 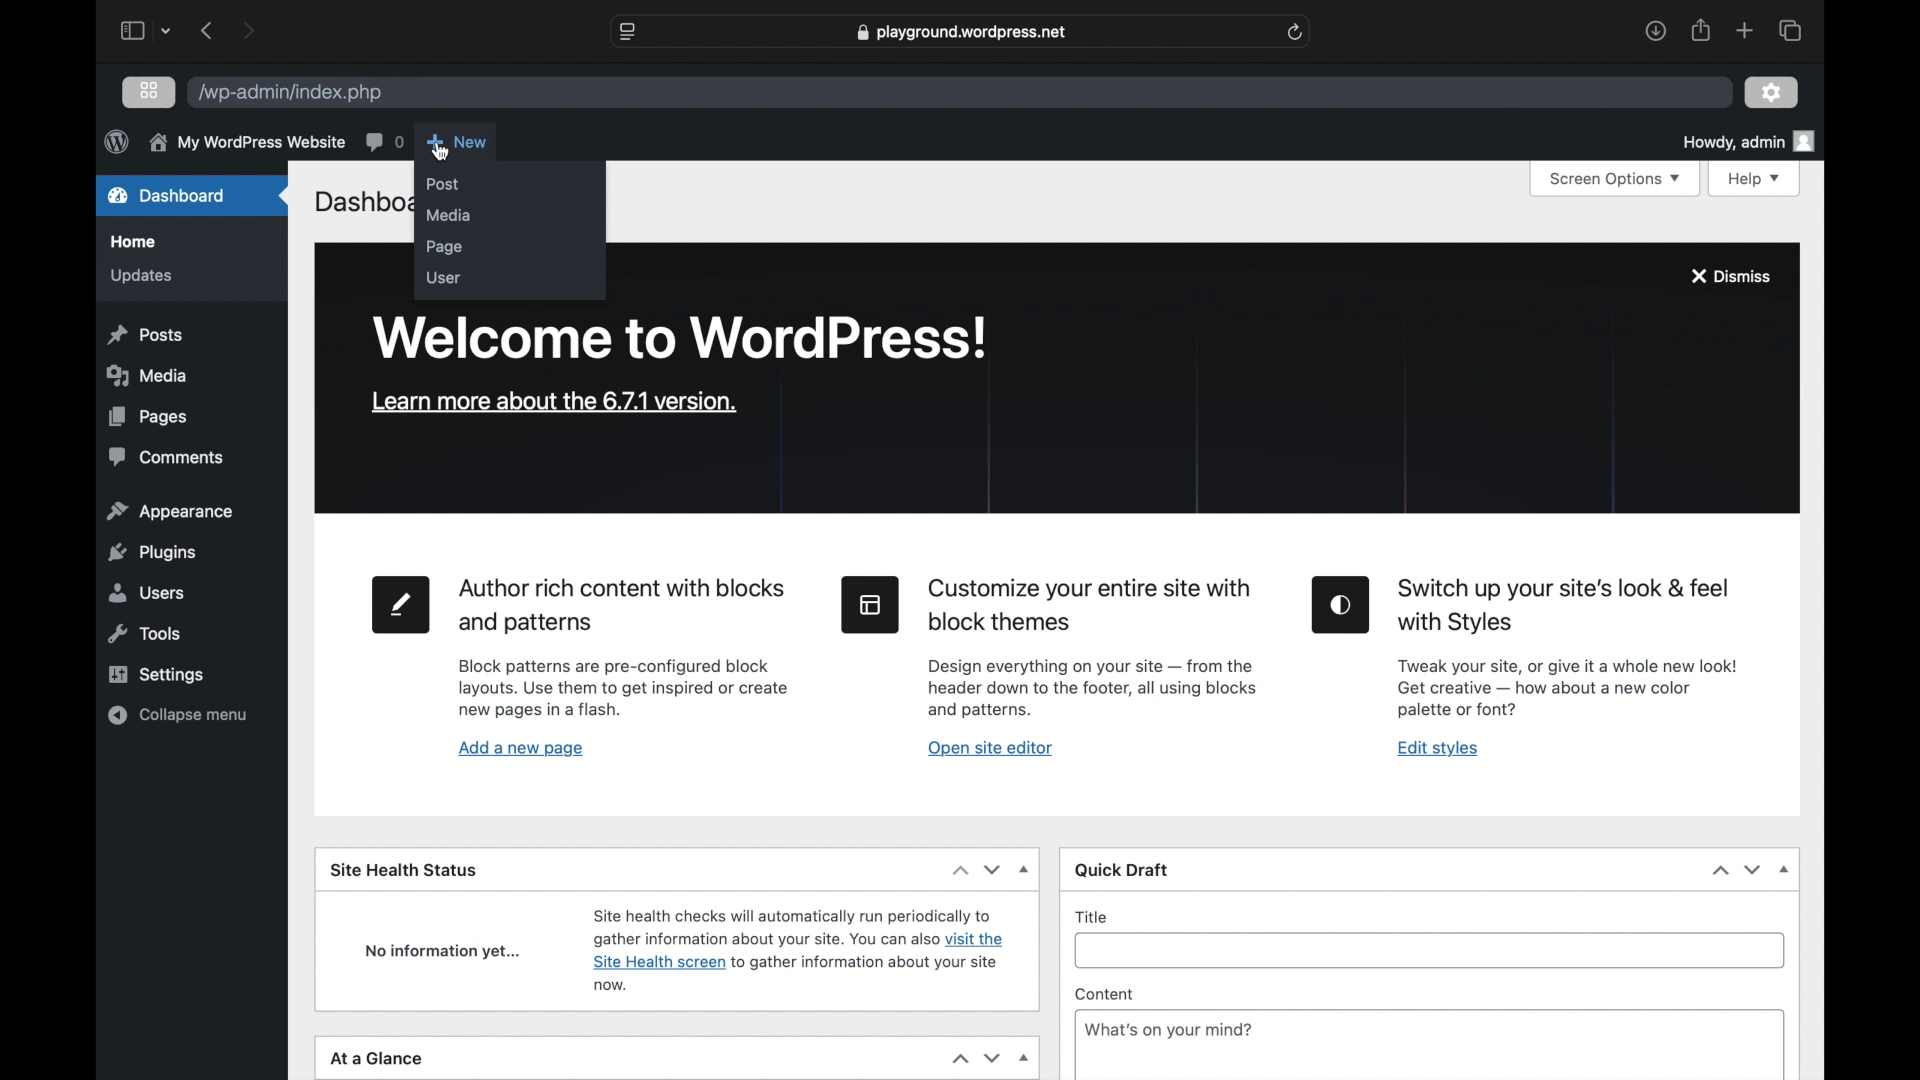 I want to click on home, so click(x=134, y=242).